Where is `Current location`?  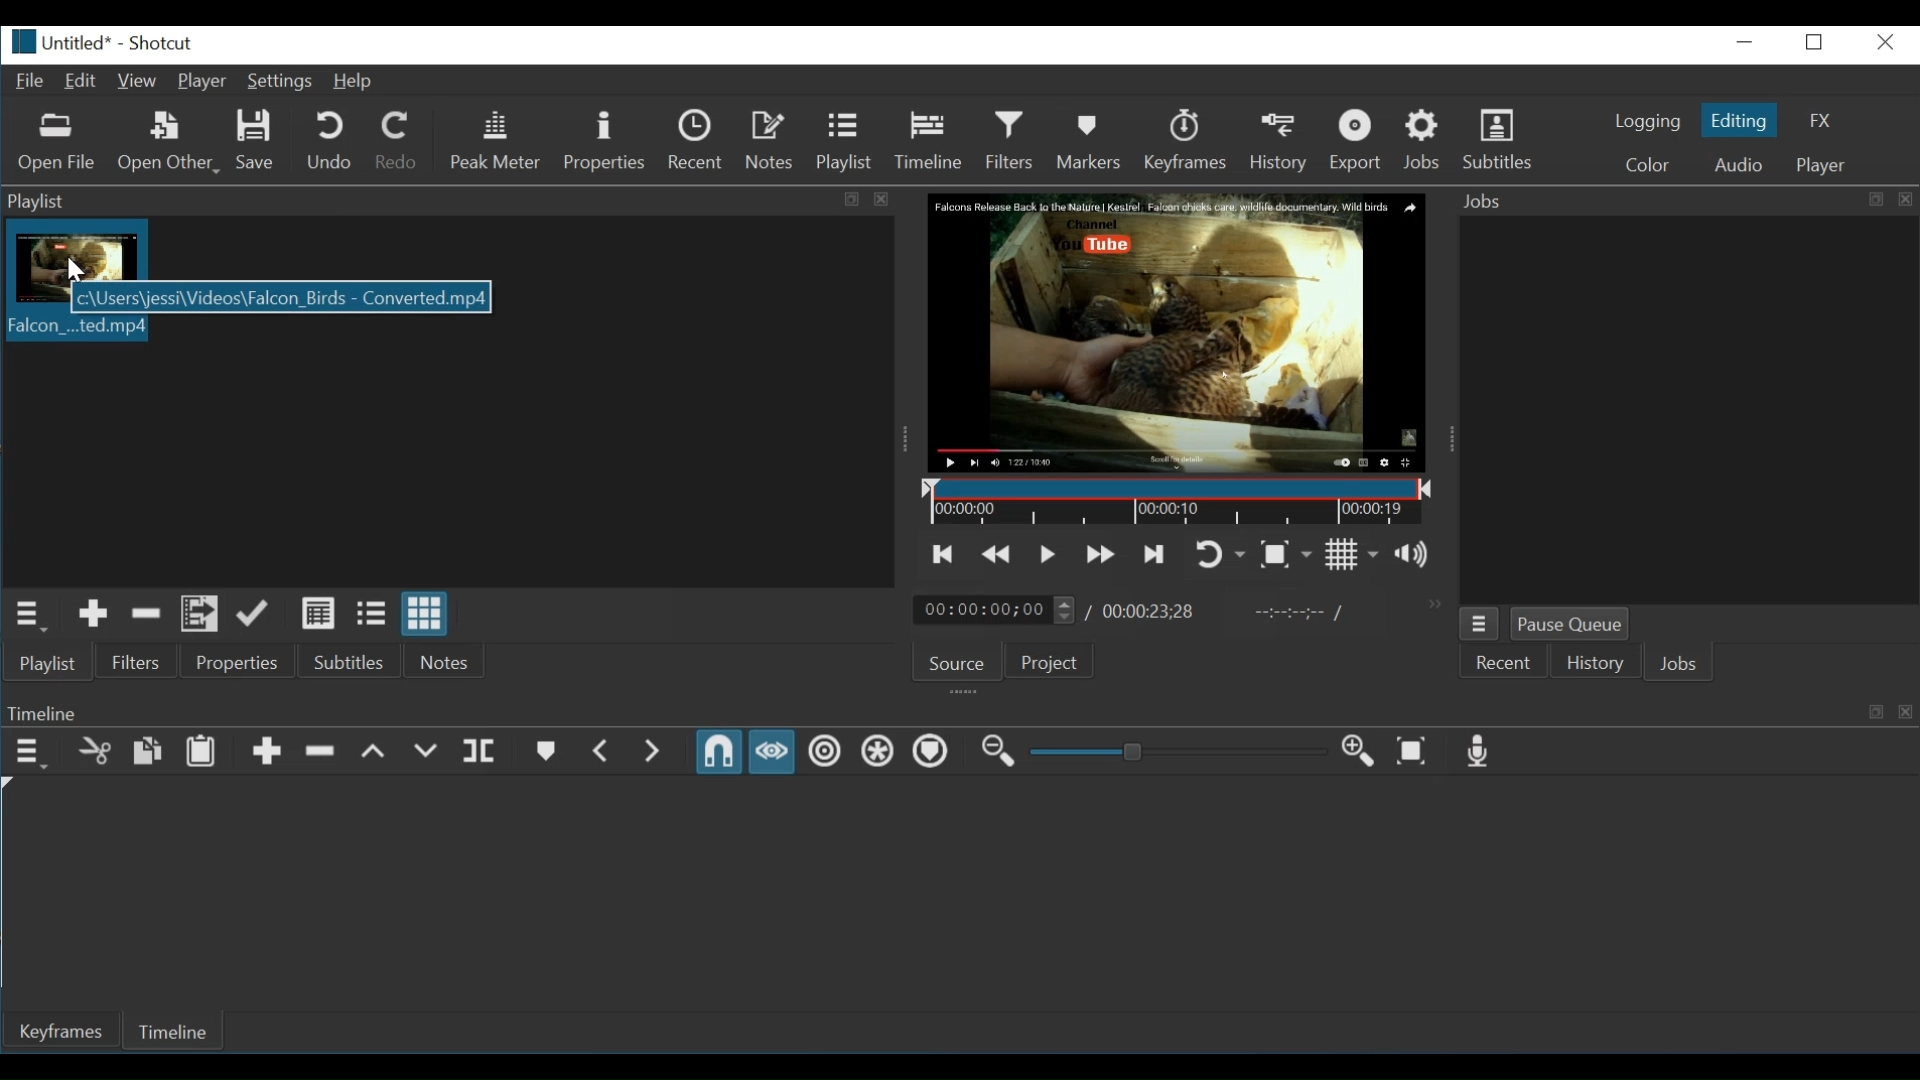 Current location is located at coordinates (997, 611).